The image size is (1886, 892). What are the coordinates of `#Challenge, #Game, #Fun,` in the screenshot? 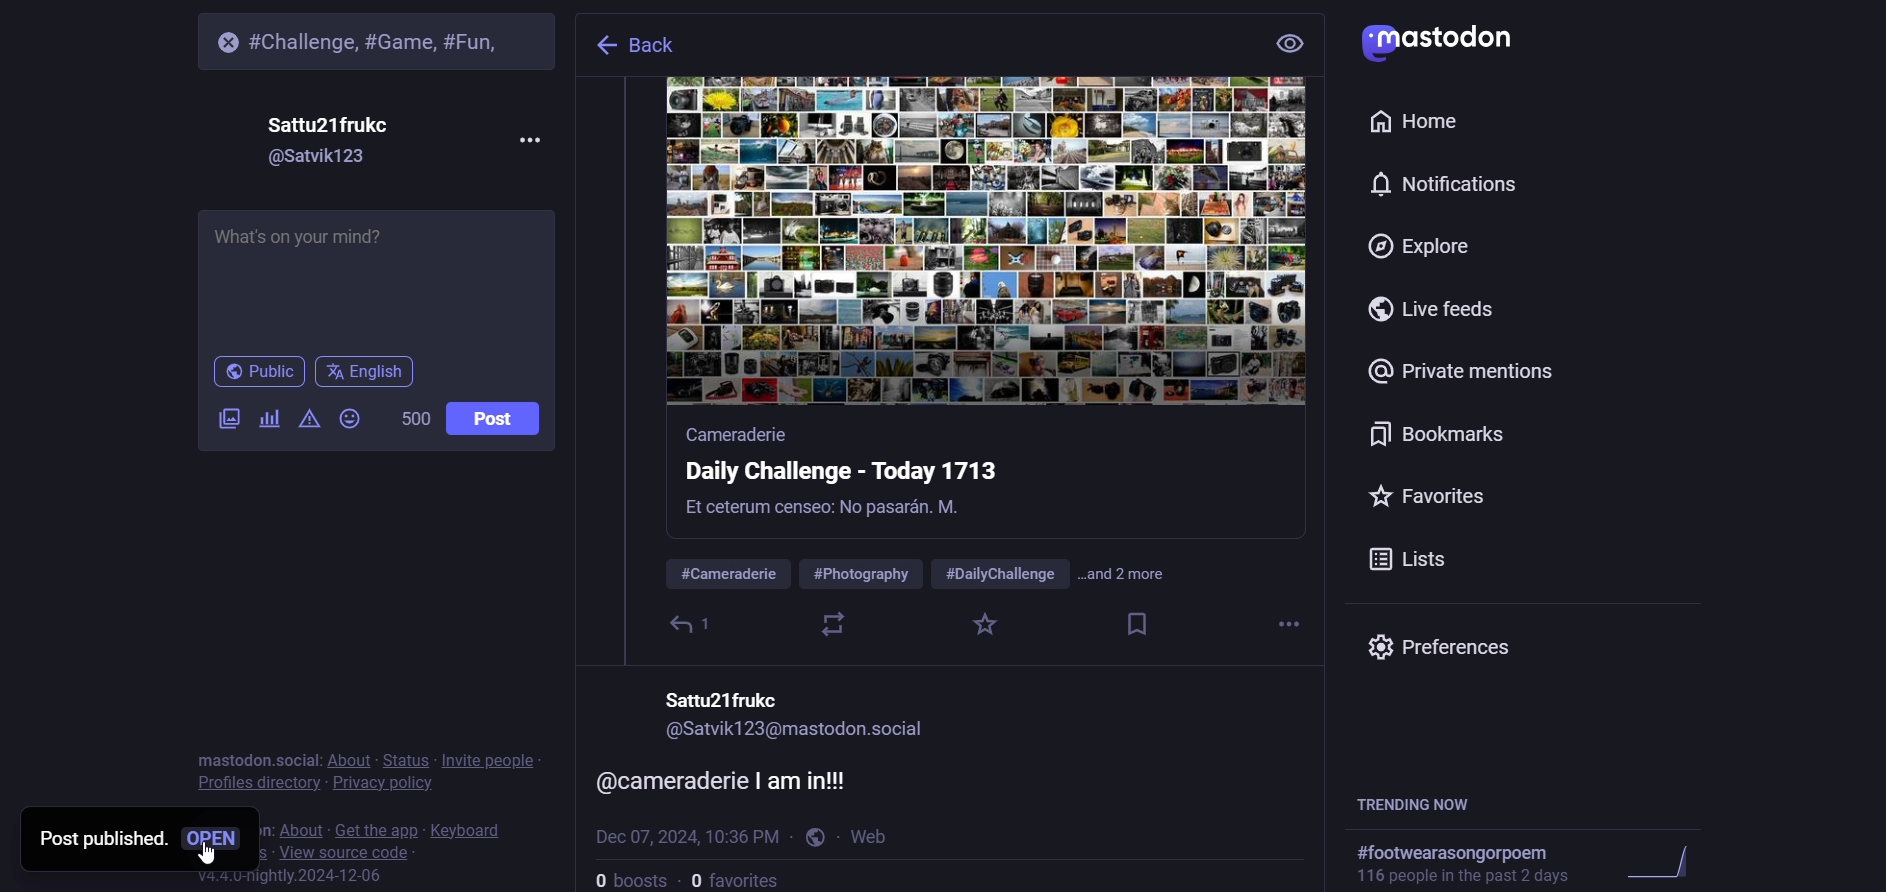 It's located at (388, 36).